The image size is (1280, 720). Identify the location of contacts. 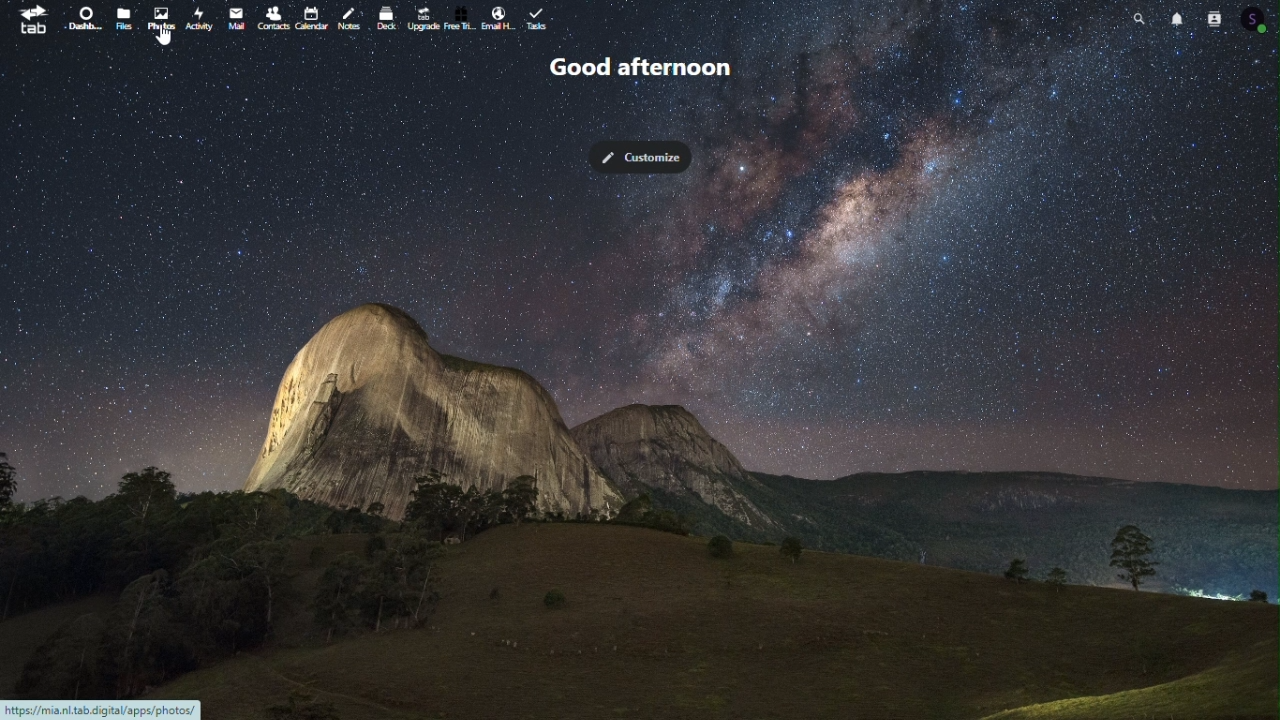
(271, 19).